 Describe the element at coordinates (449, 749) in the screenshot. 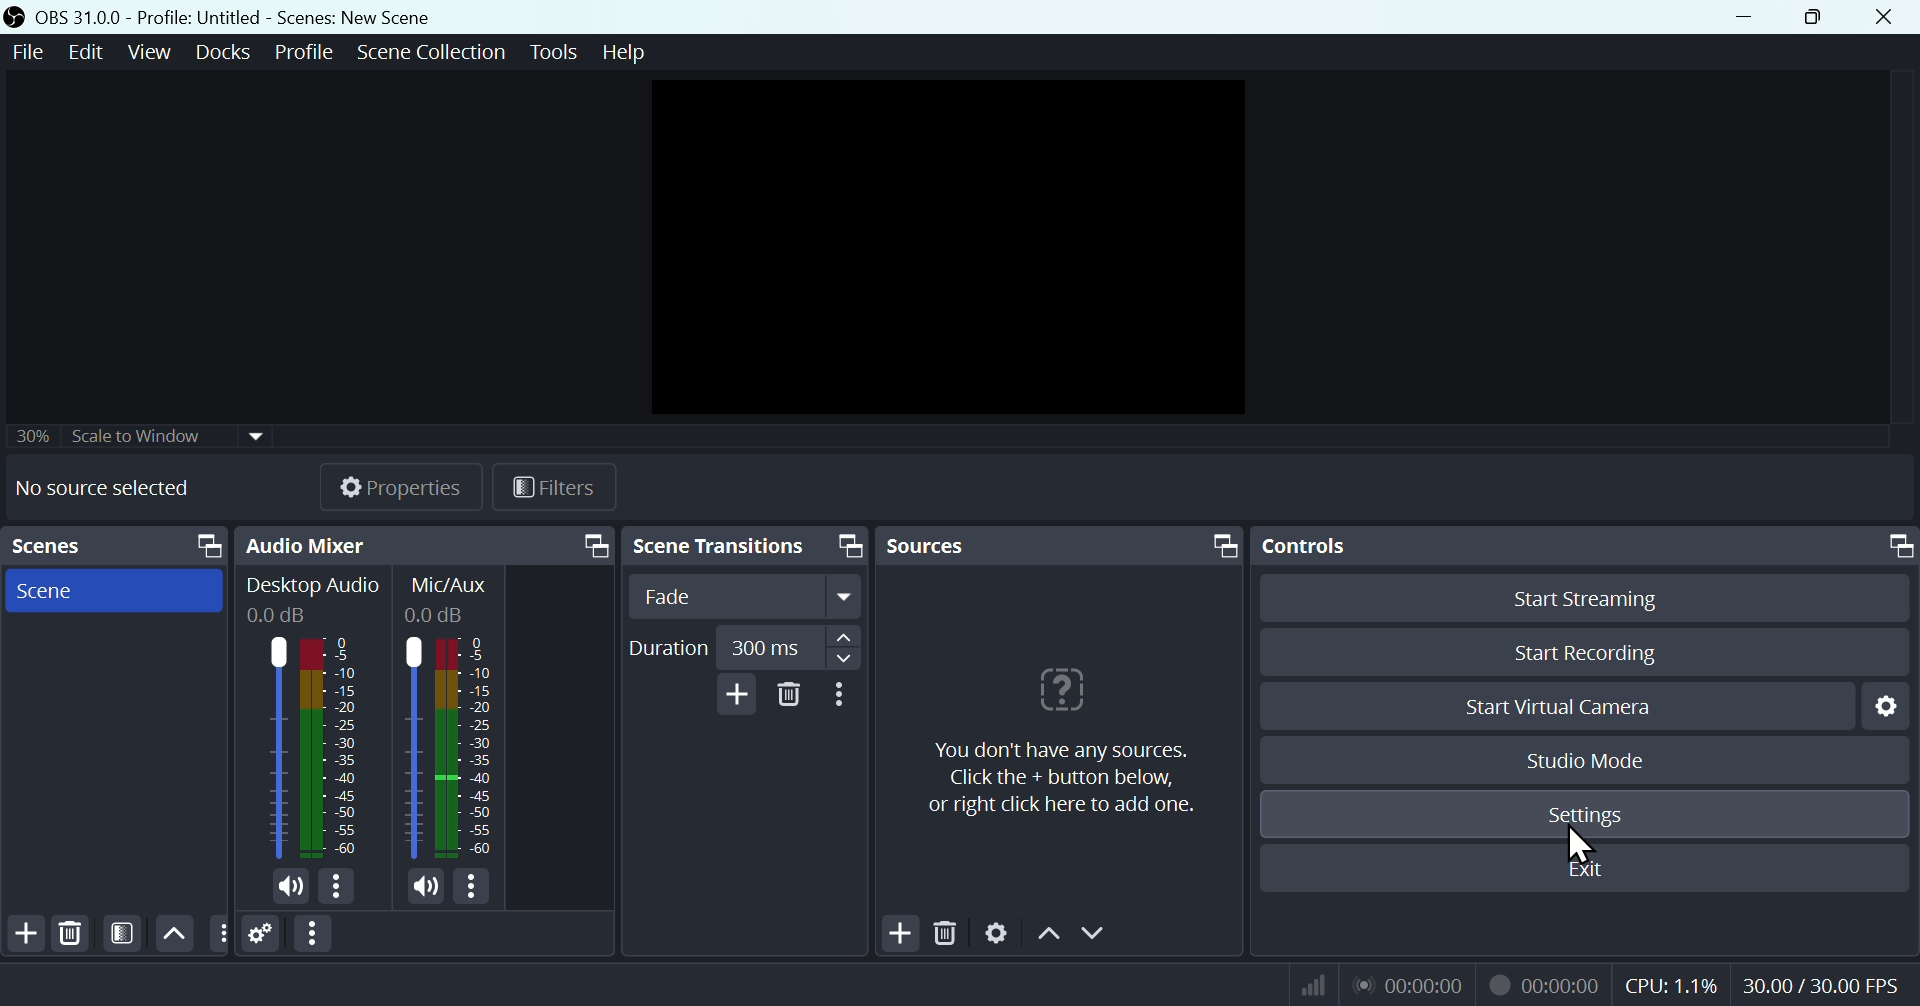

I see `Audio bar` at that location.